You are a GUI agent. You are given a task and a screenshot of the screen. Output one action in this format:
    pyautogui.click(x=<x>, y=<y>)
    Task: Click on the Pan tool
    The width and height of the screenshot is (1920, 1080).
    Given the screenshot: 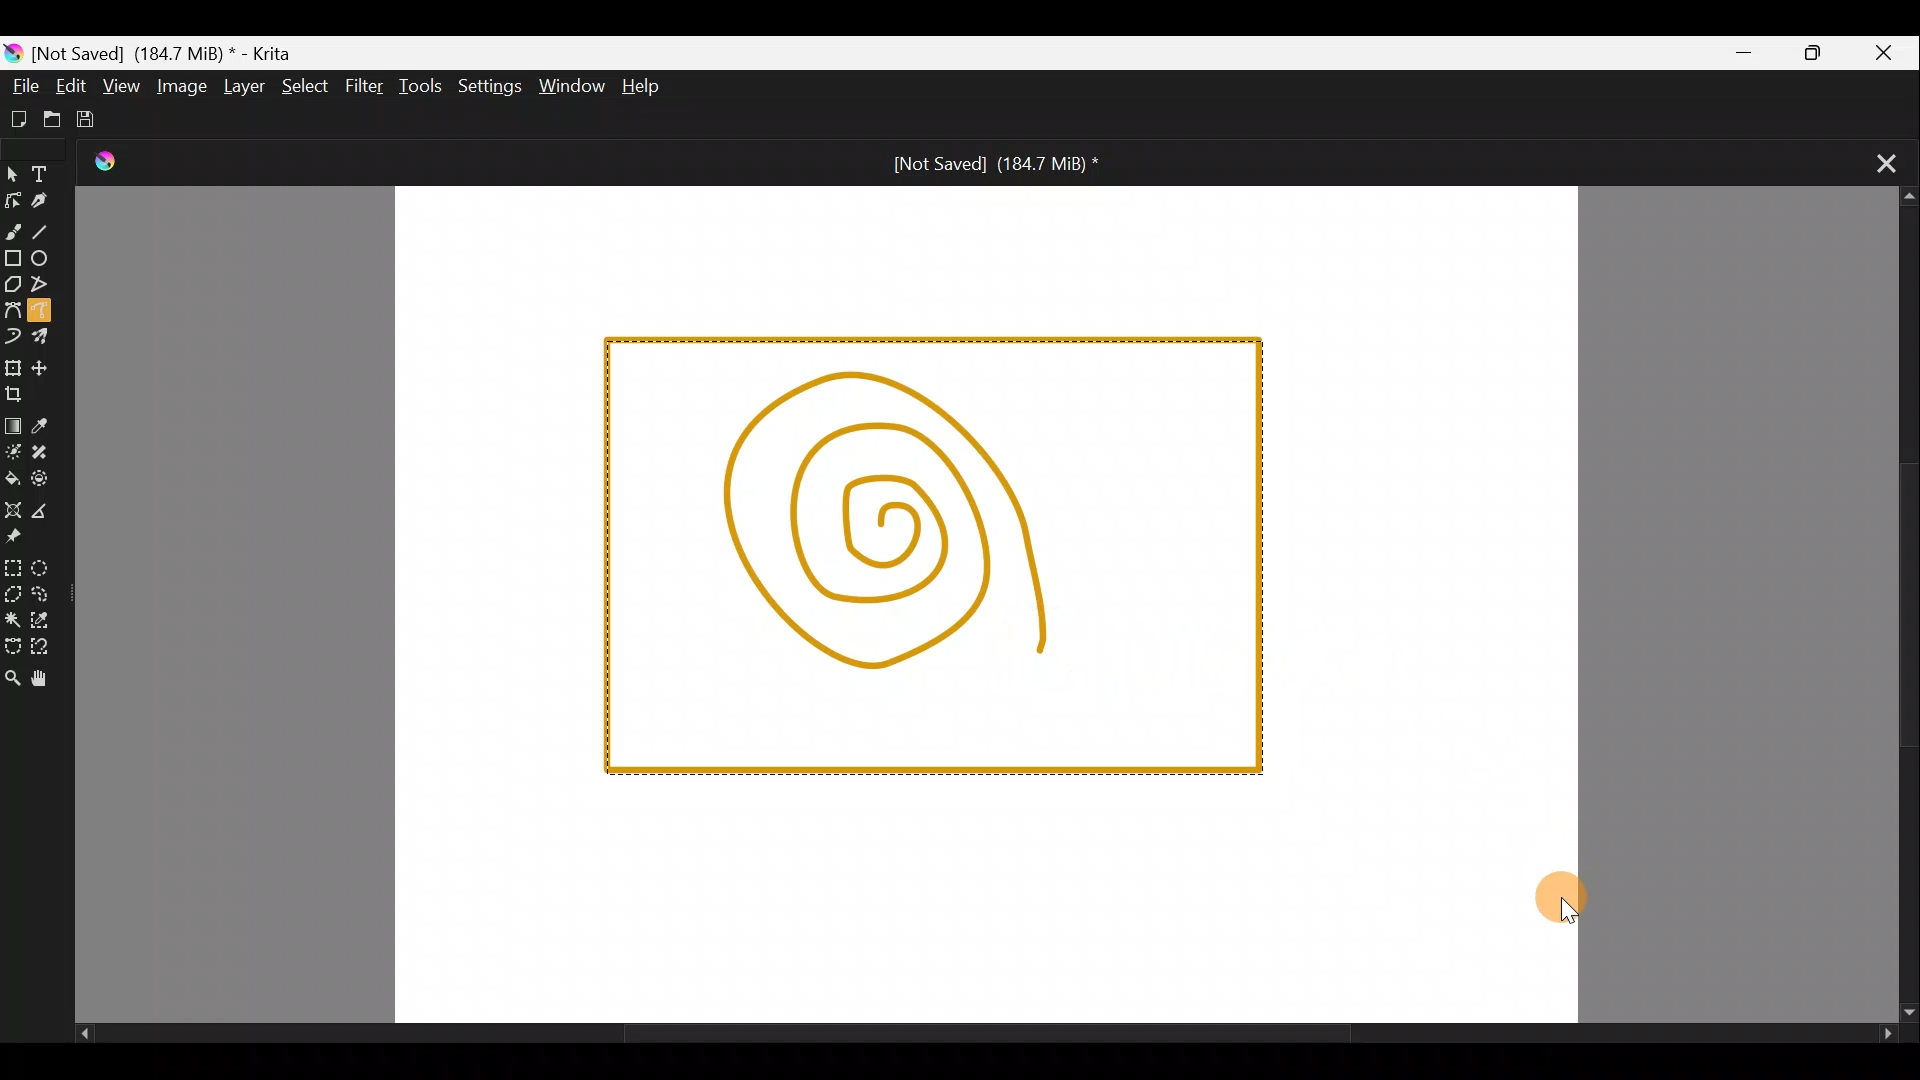 What is the action you would take?
    pyautogui.click(x=51, y=681)
    